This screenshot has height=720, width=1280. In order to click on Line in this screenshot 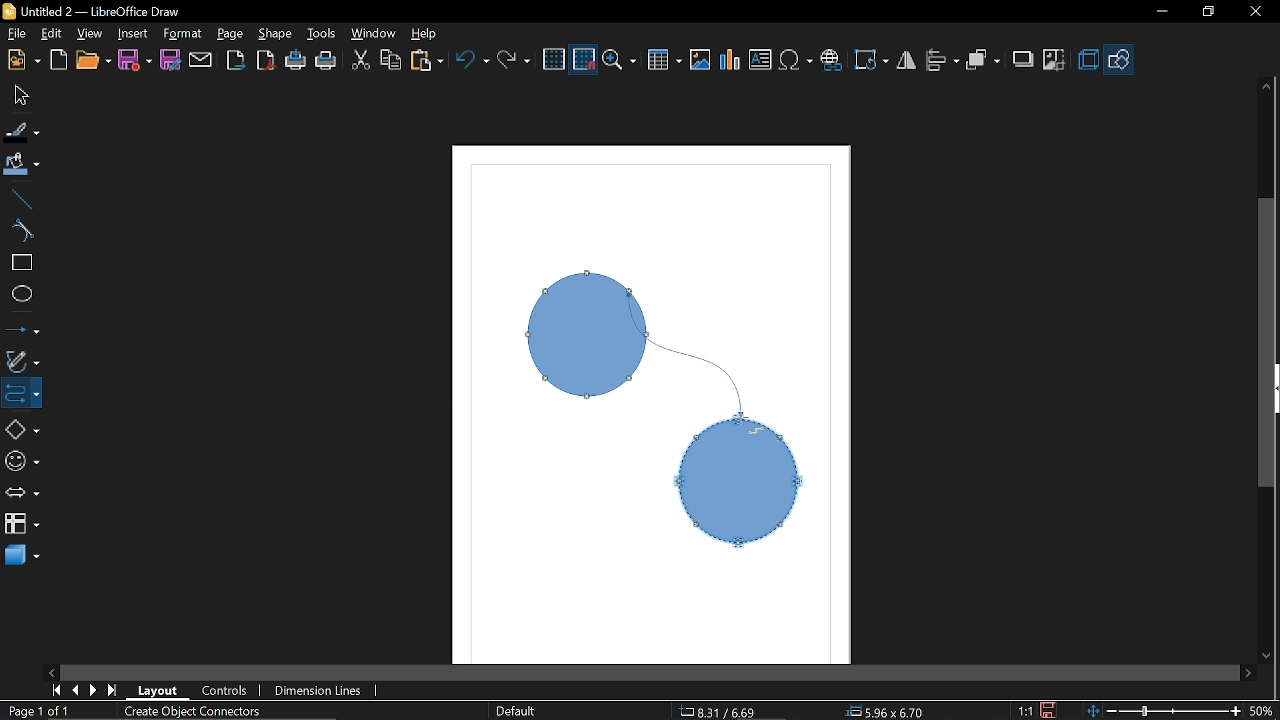, I will do `click(19, 200)`.